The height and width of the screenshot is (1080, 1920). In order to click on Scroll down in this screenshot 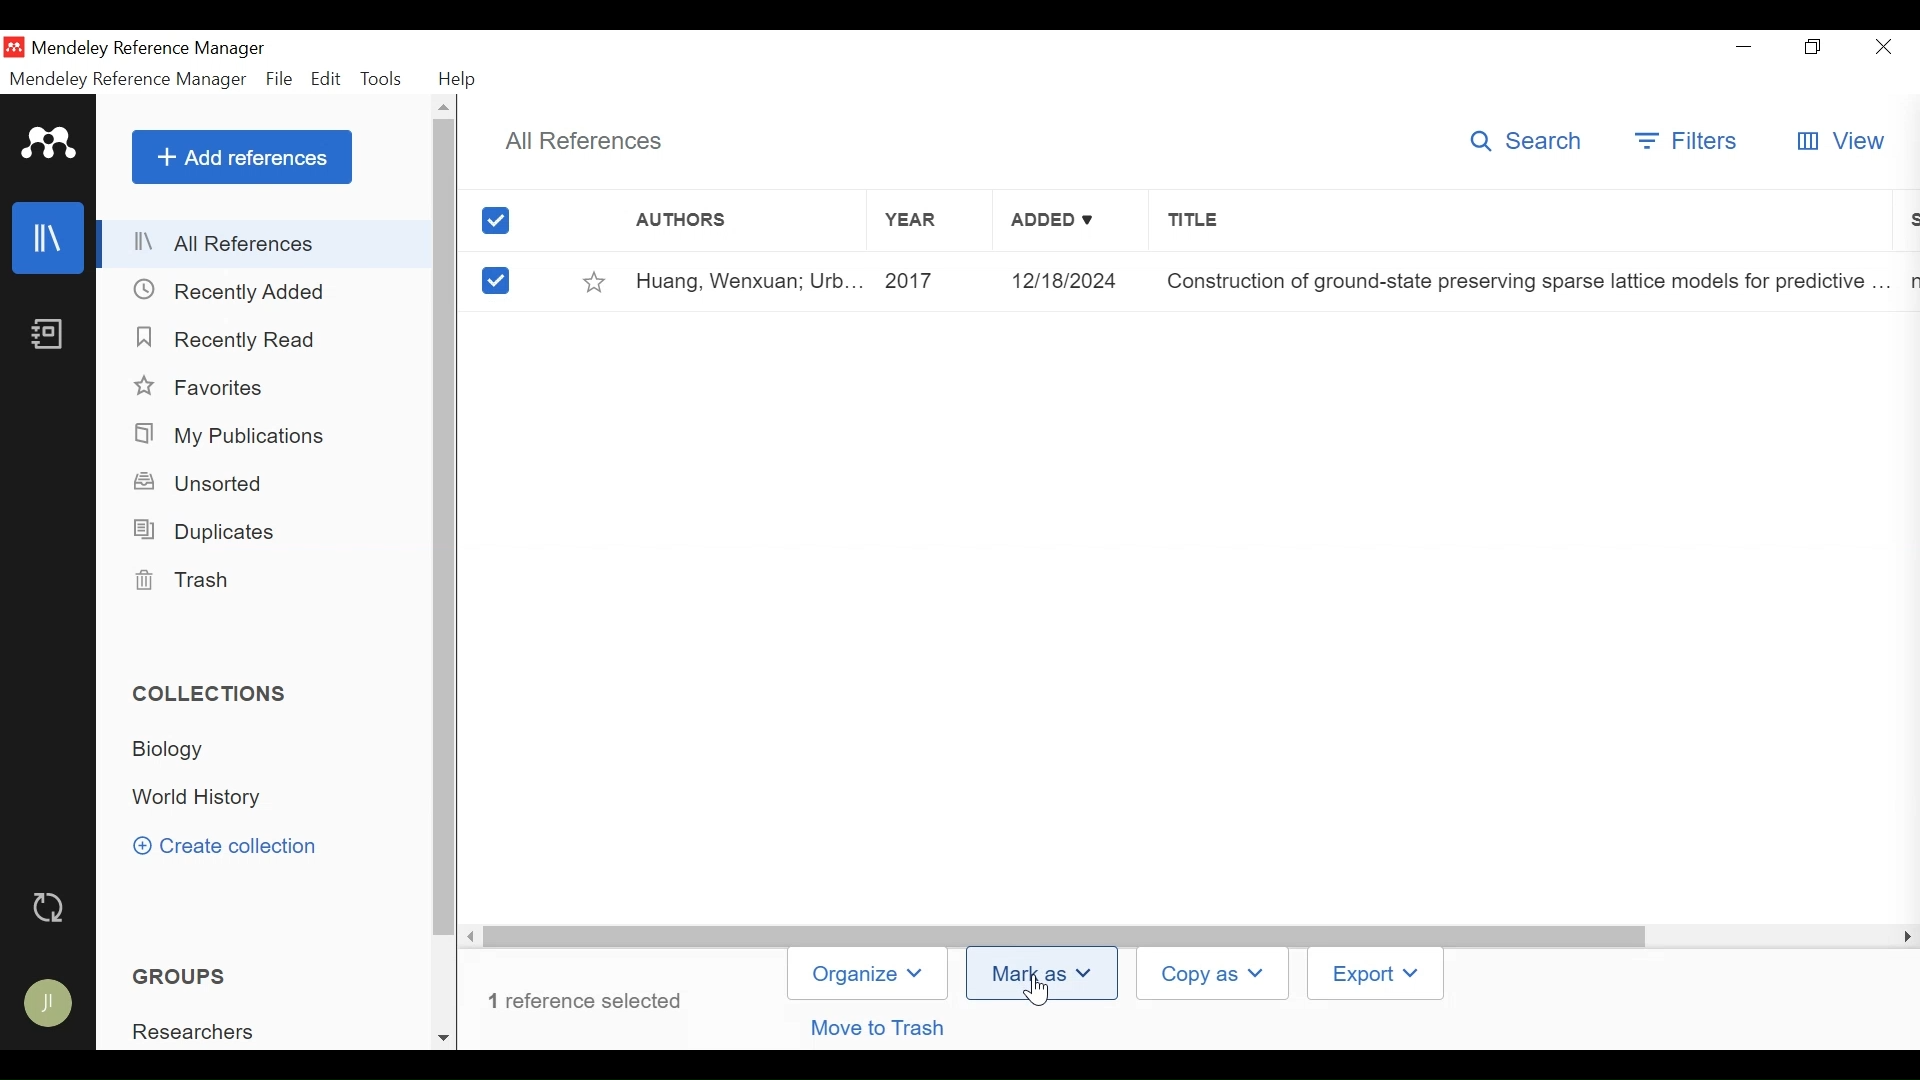, I will do `click(443, 1038)`.